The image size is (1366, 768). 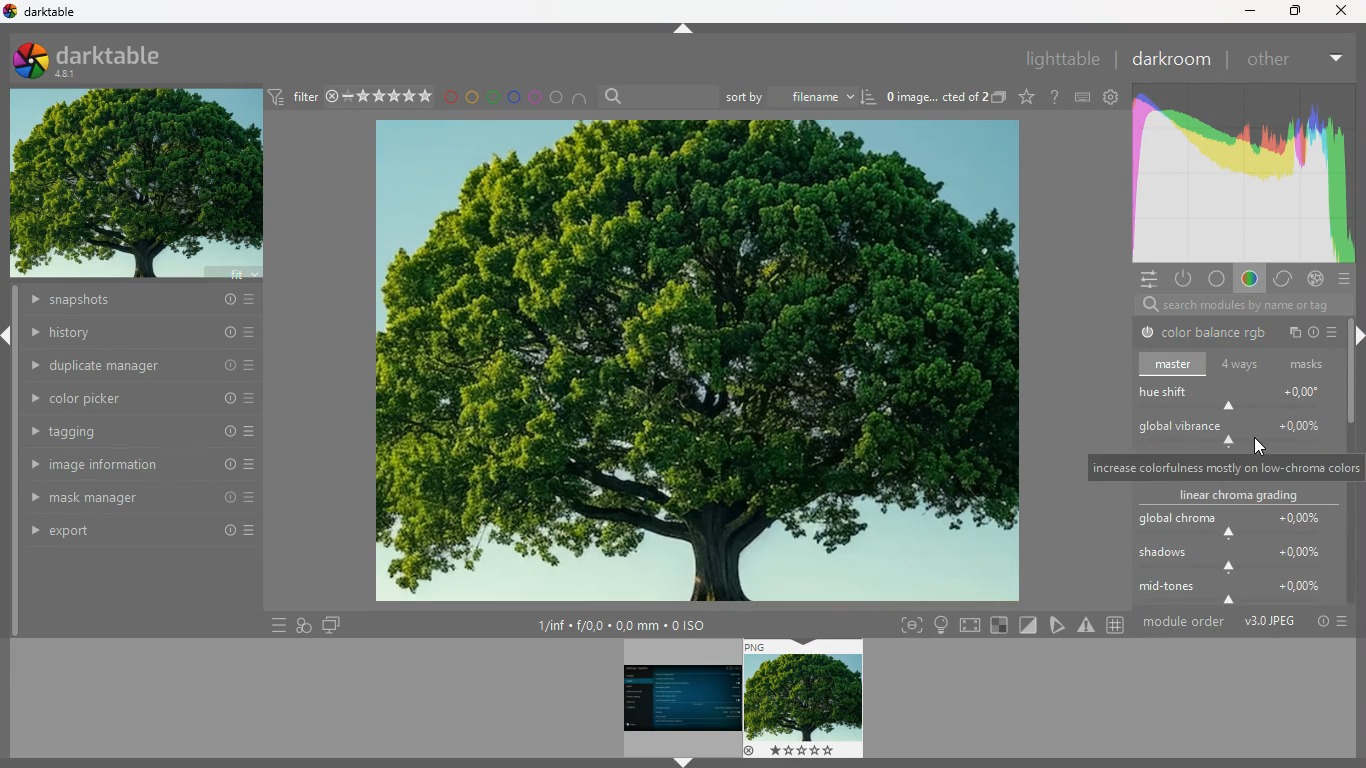 I want to click on maximize, so click(x=1292, y=10).